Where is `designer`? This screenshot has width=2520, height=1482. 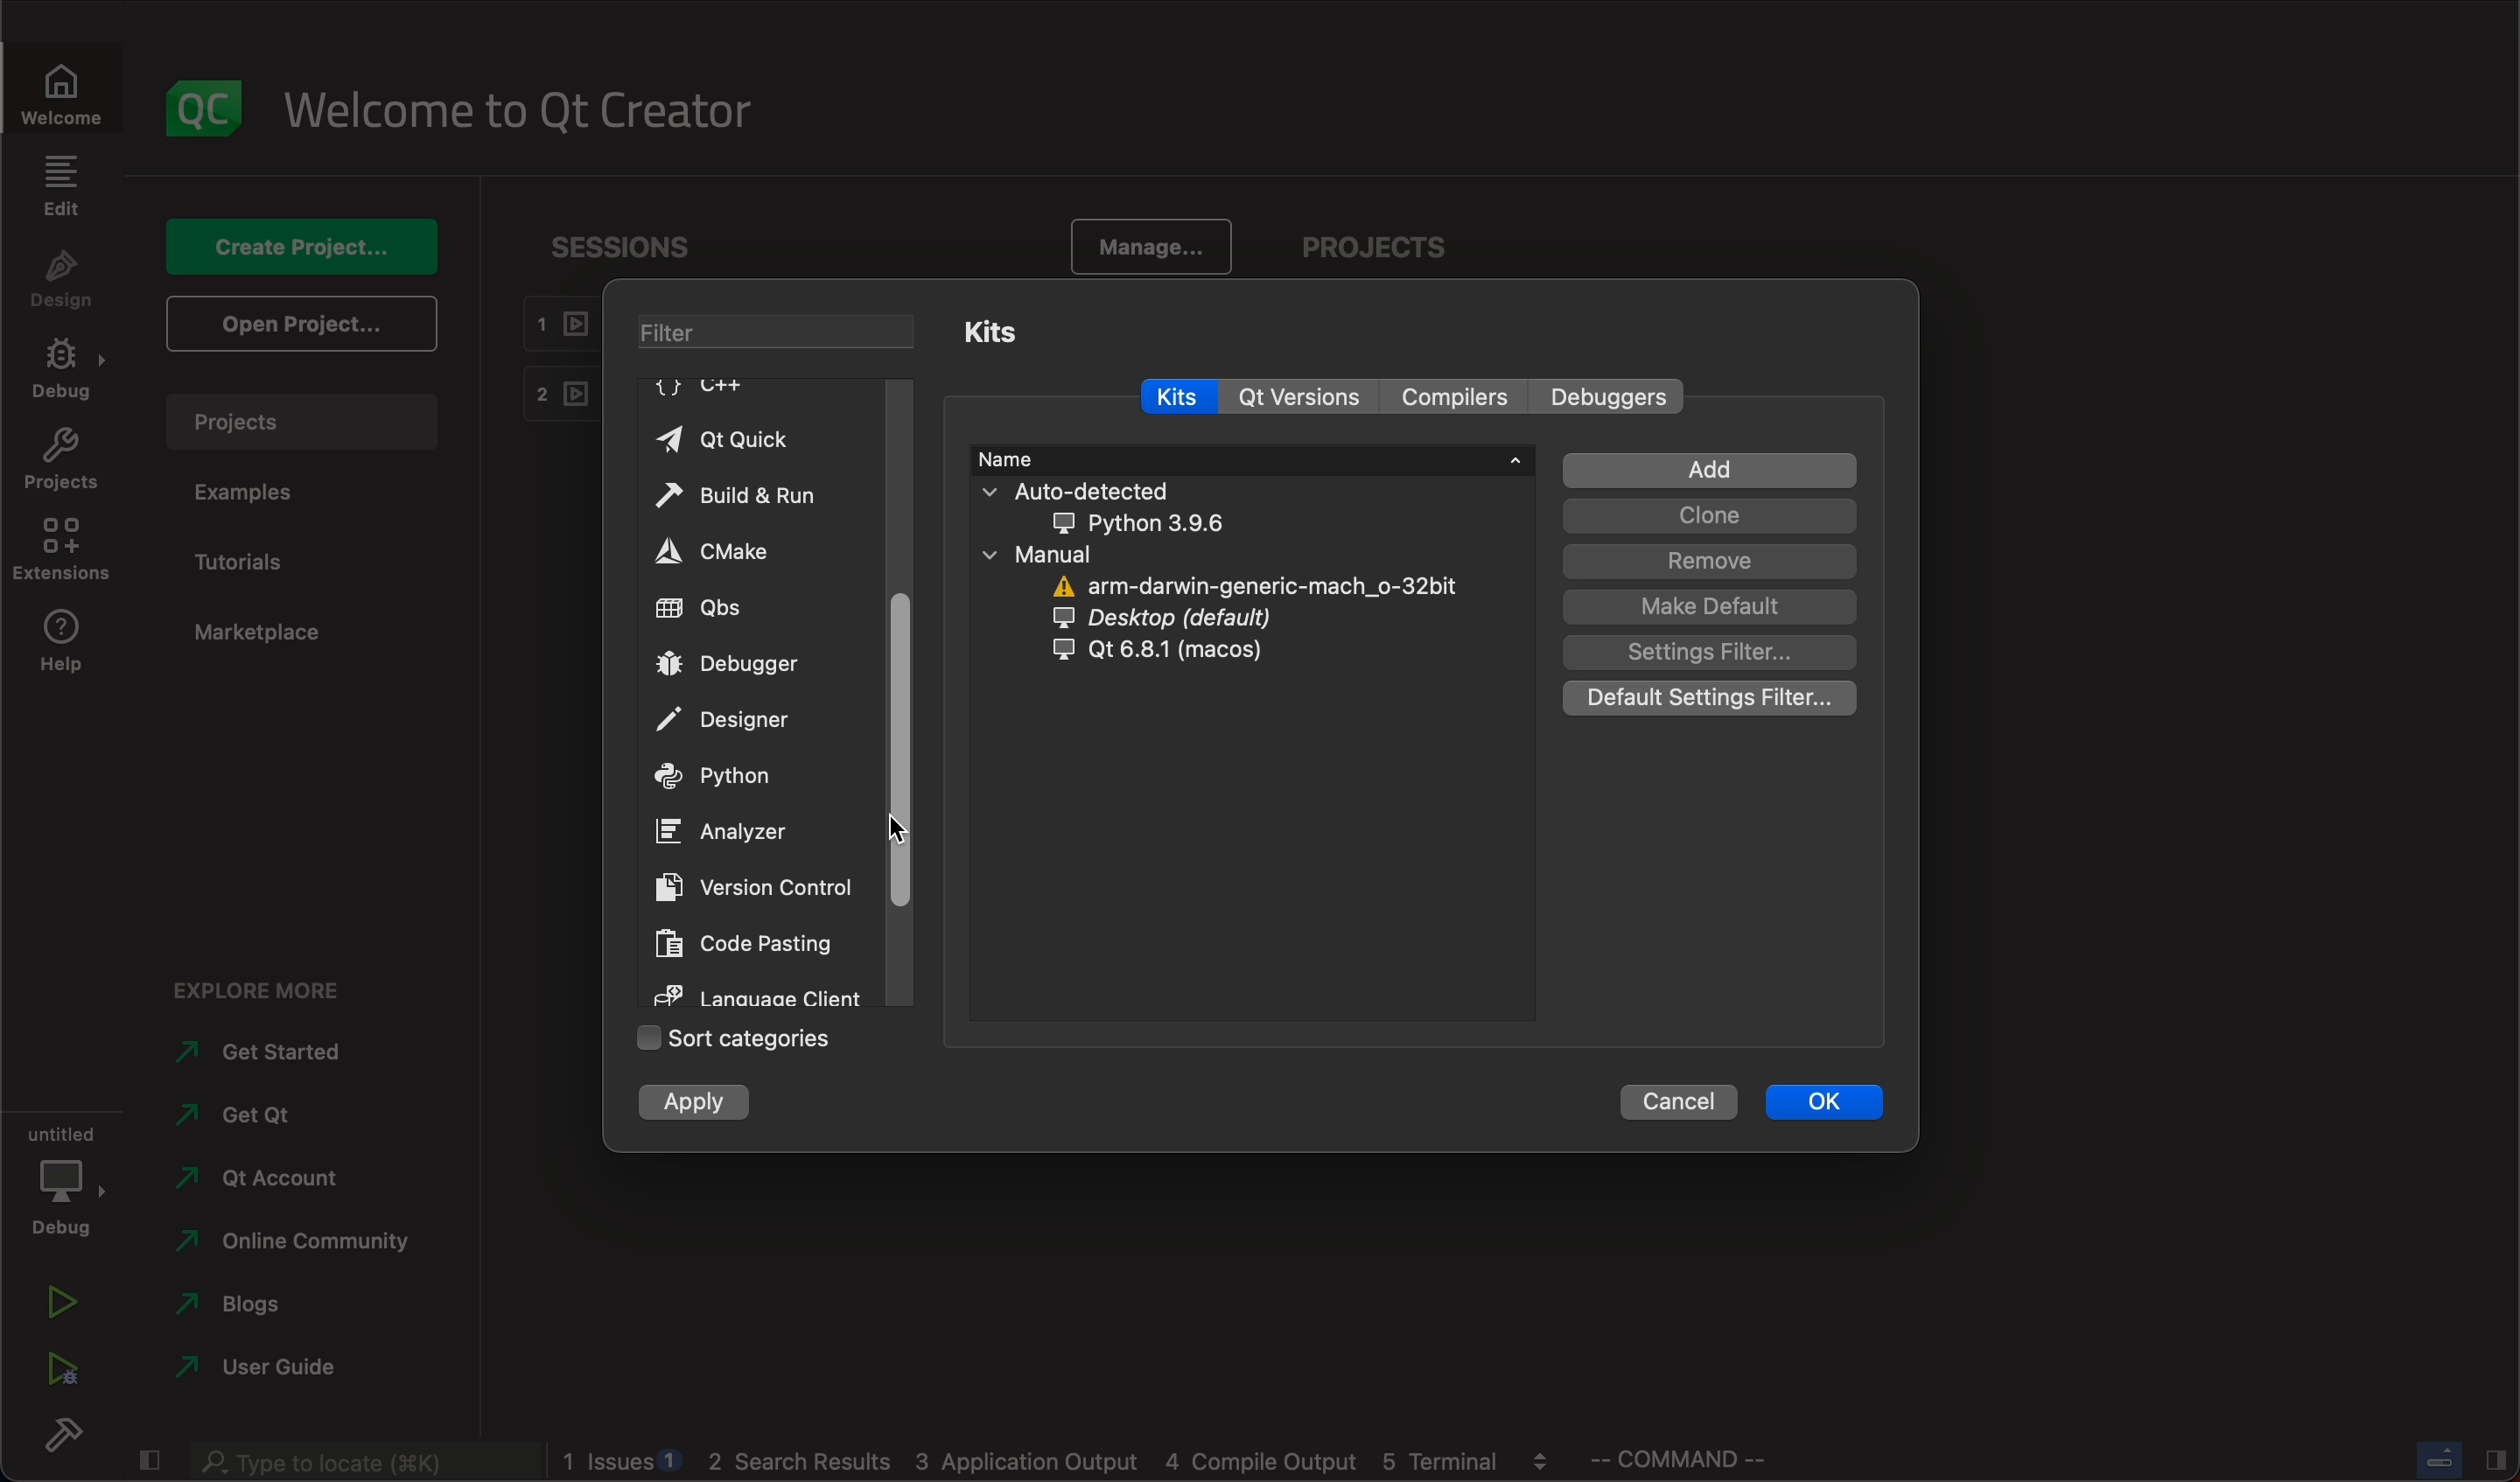 designer is located at coordinates (748, 715).